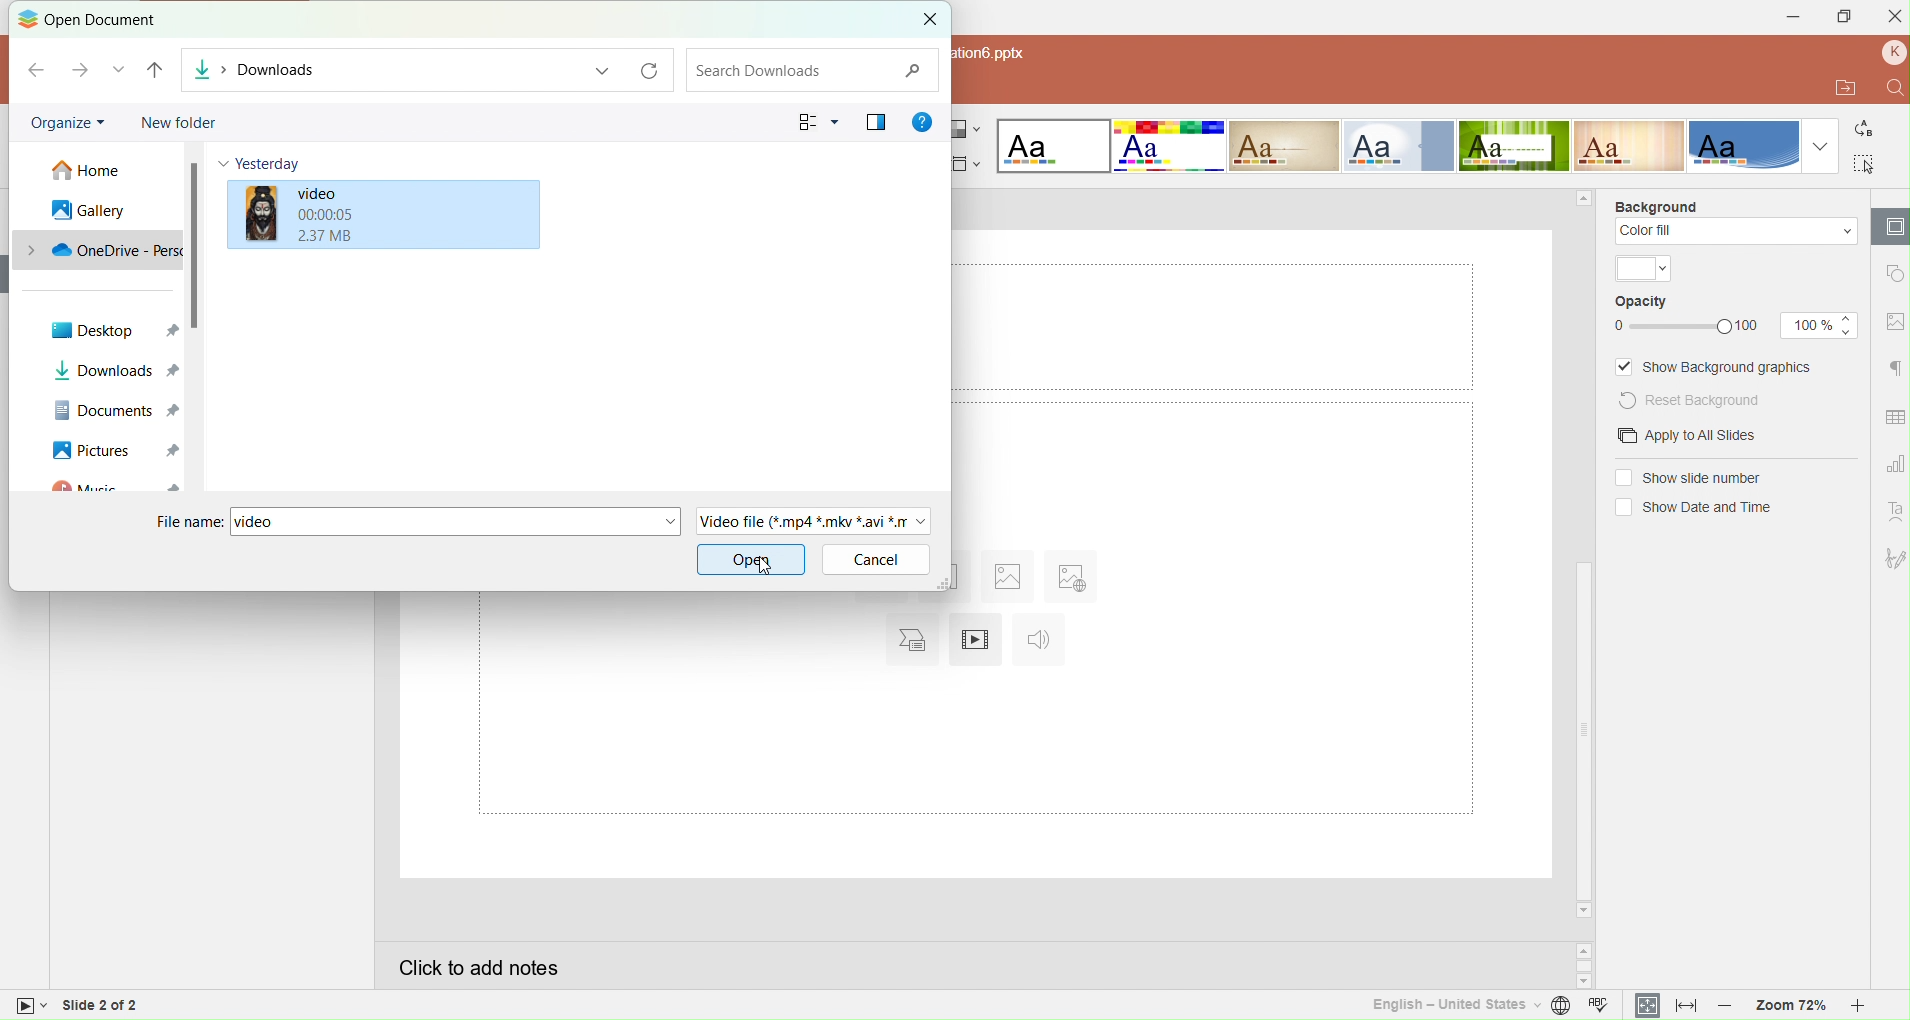  I want to click on Change your view, so click(817, 120).